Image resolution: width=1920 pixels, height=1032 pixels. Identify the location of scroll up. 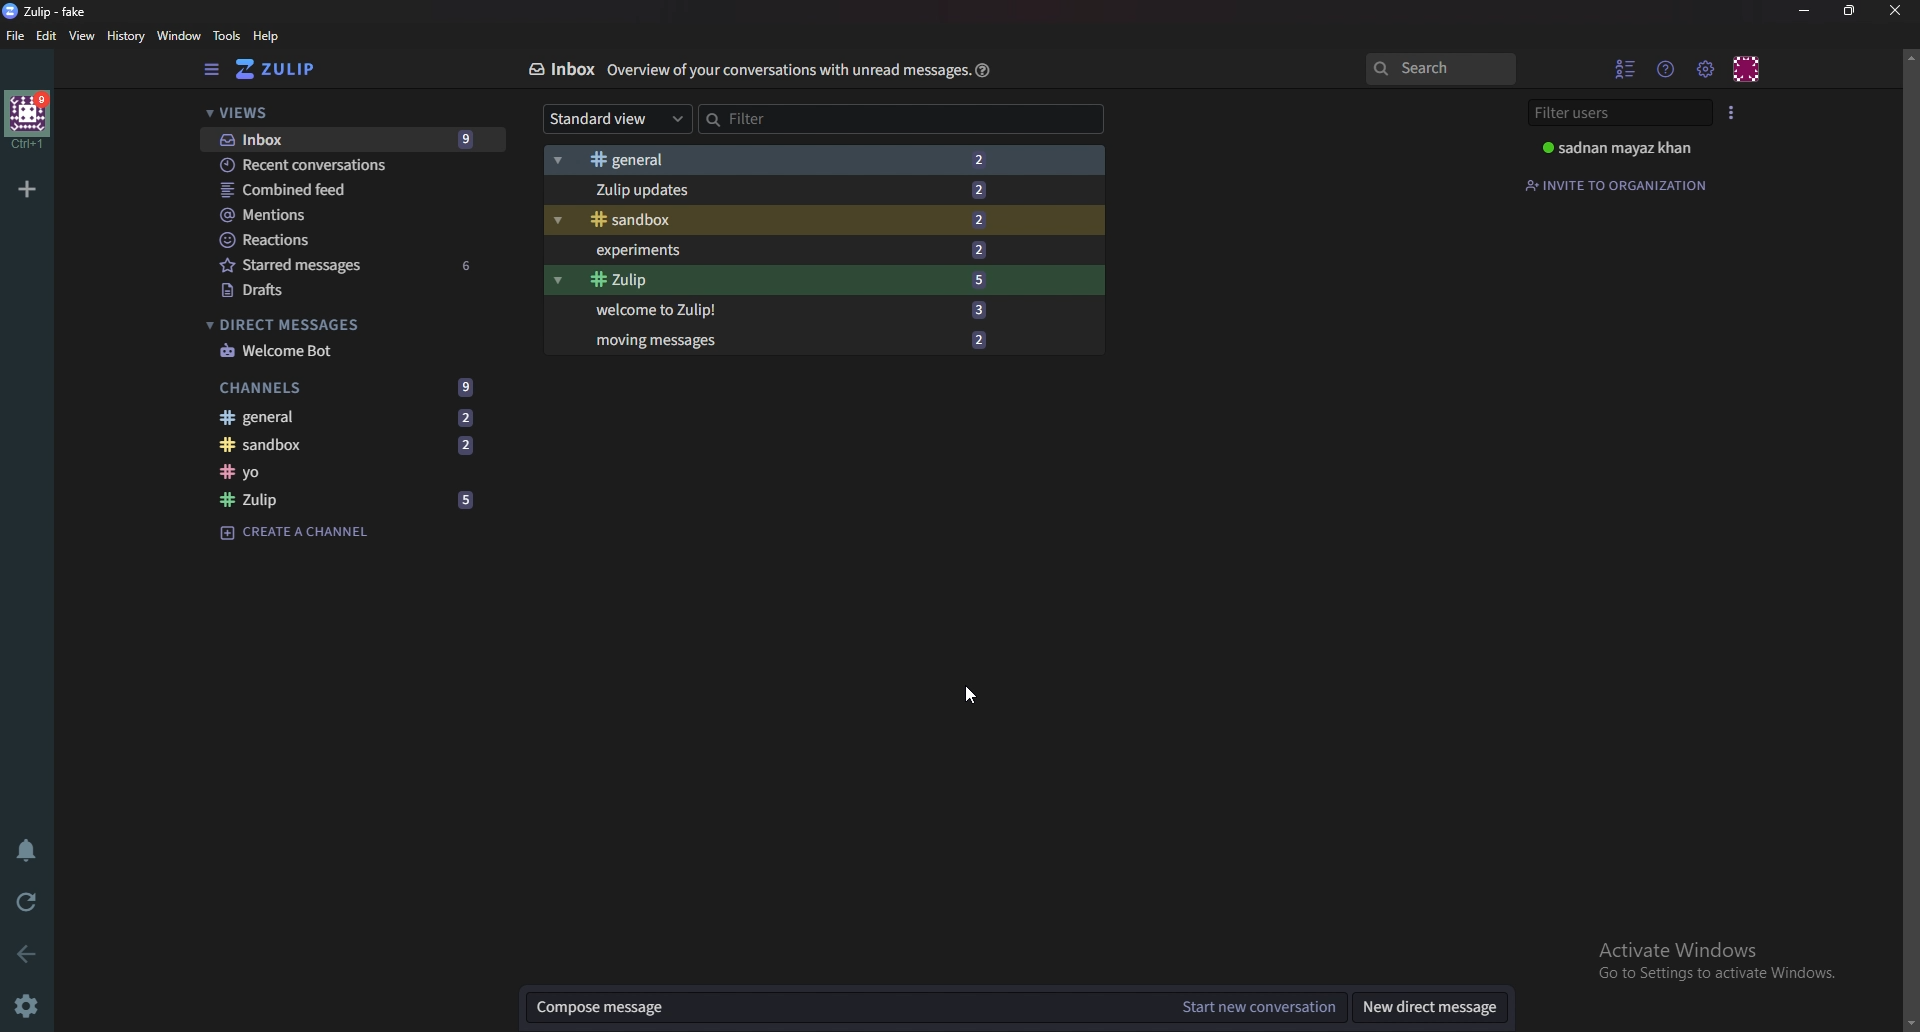
(1908, 57).